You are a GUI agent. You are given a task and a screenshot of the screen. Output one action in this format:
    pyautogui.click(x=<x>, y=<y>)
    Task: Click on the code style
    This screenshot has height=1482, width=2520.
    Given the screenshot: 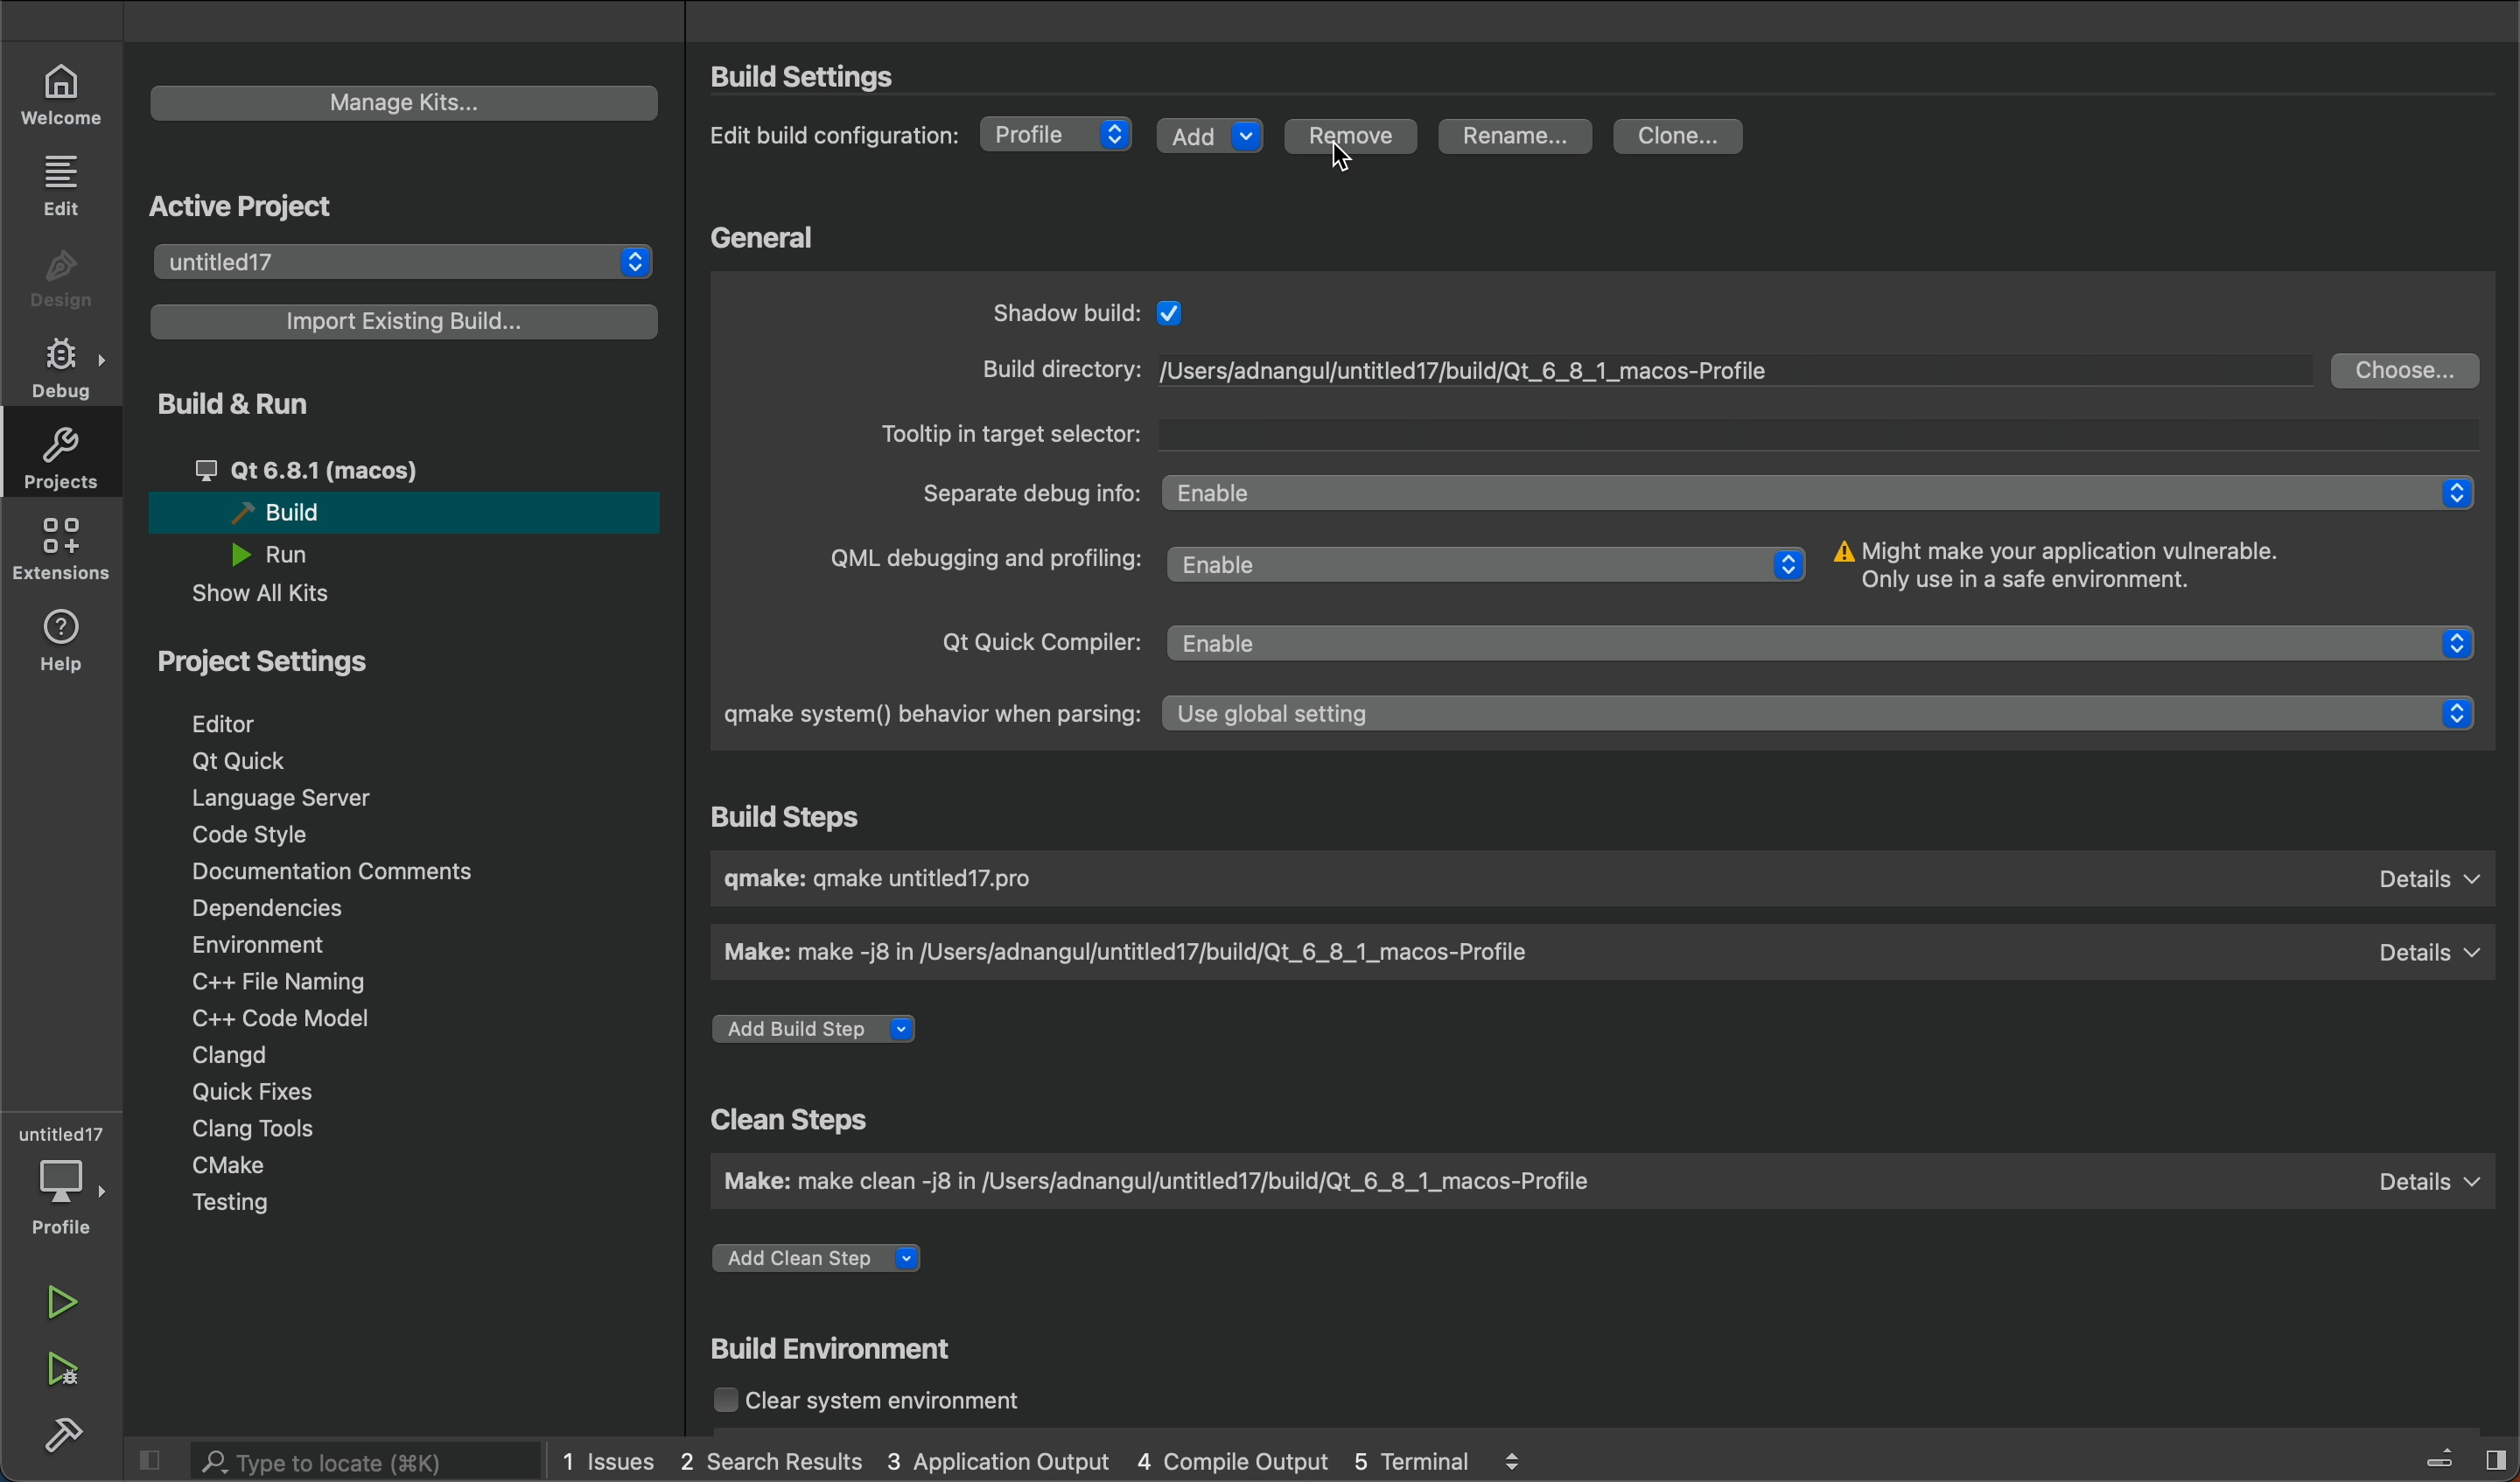 What is the action you would take?
    pyautogui.click(x=267, y=838)
    